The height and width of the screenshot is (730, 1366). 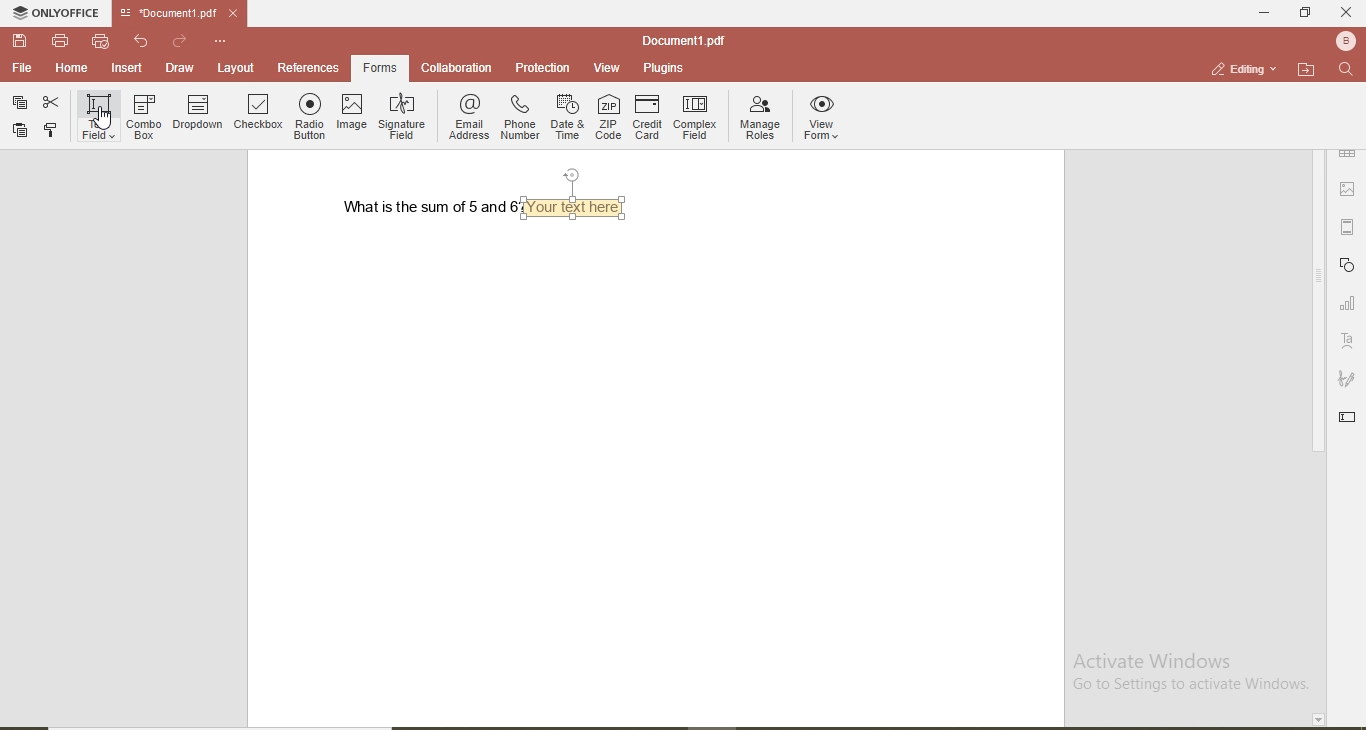 What do you see at coordinates (178, 37) in the screenshot?
I see `redo` at bounding box center [178, 37].